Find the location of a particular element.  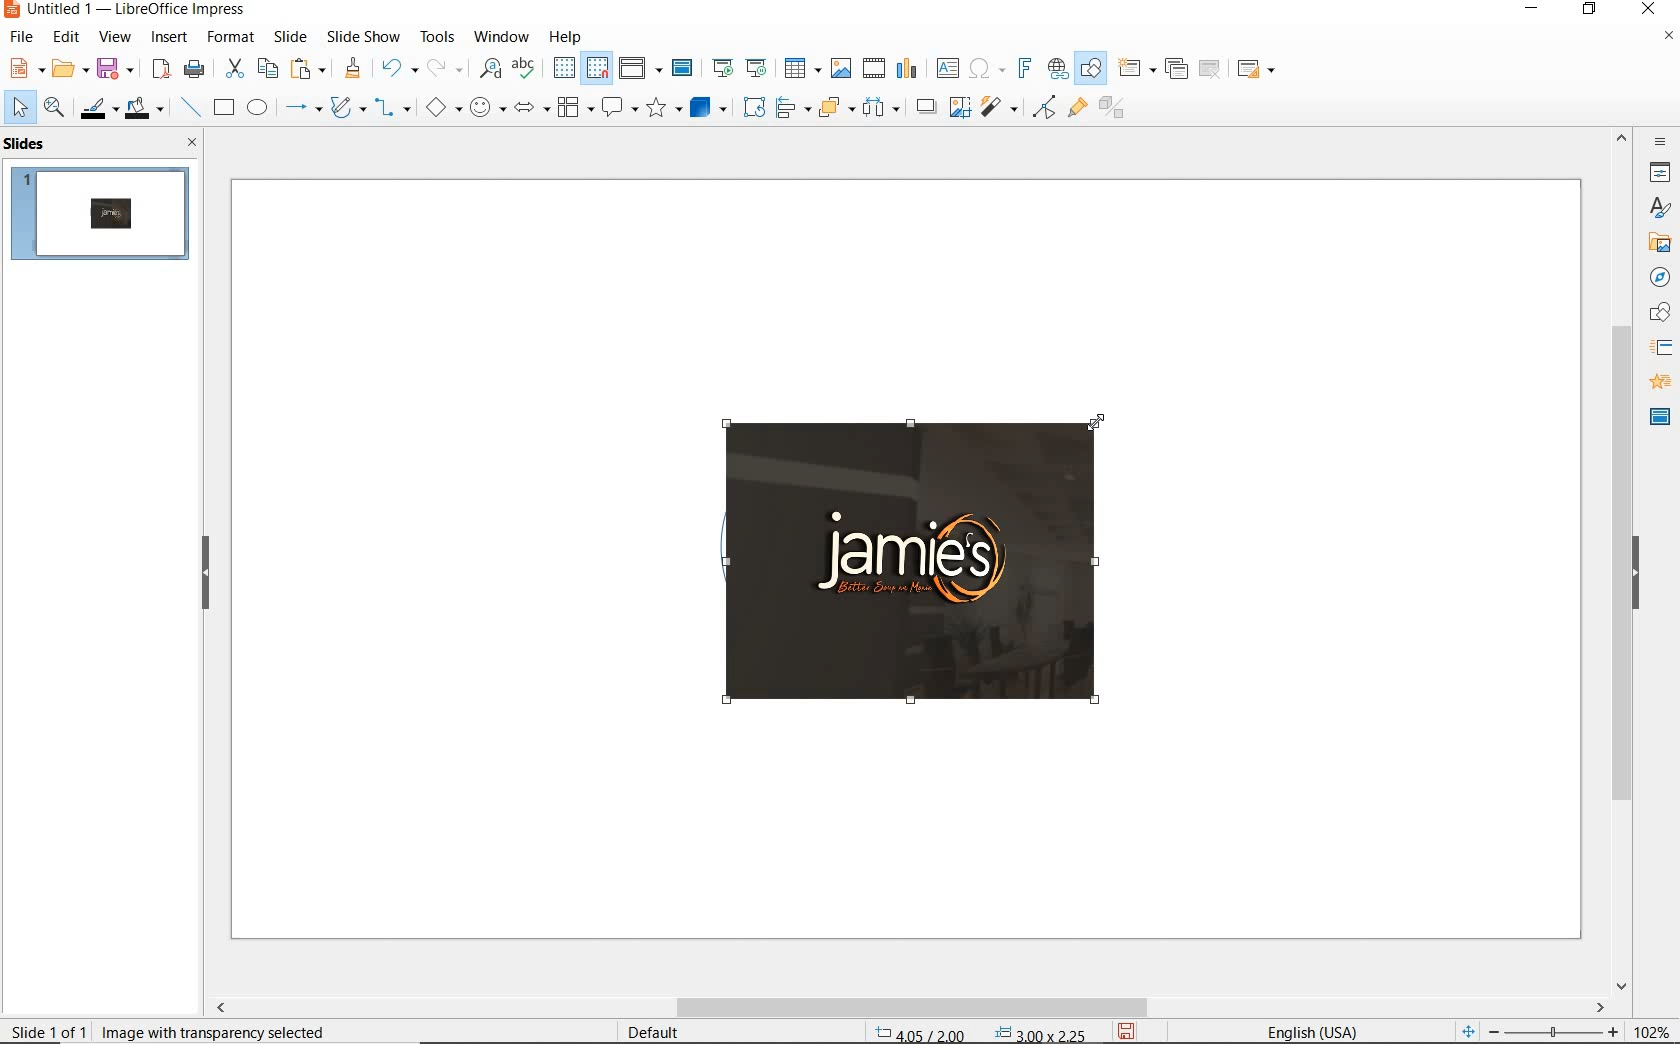

sidebar settings is located at coordinates (1658, 142).